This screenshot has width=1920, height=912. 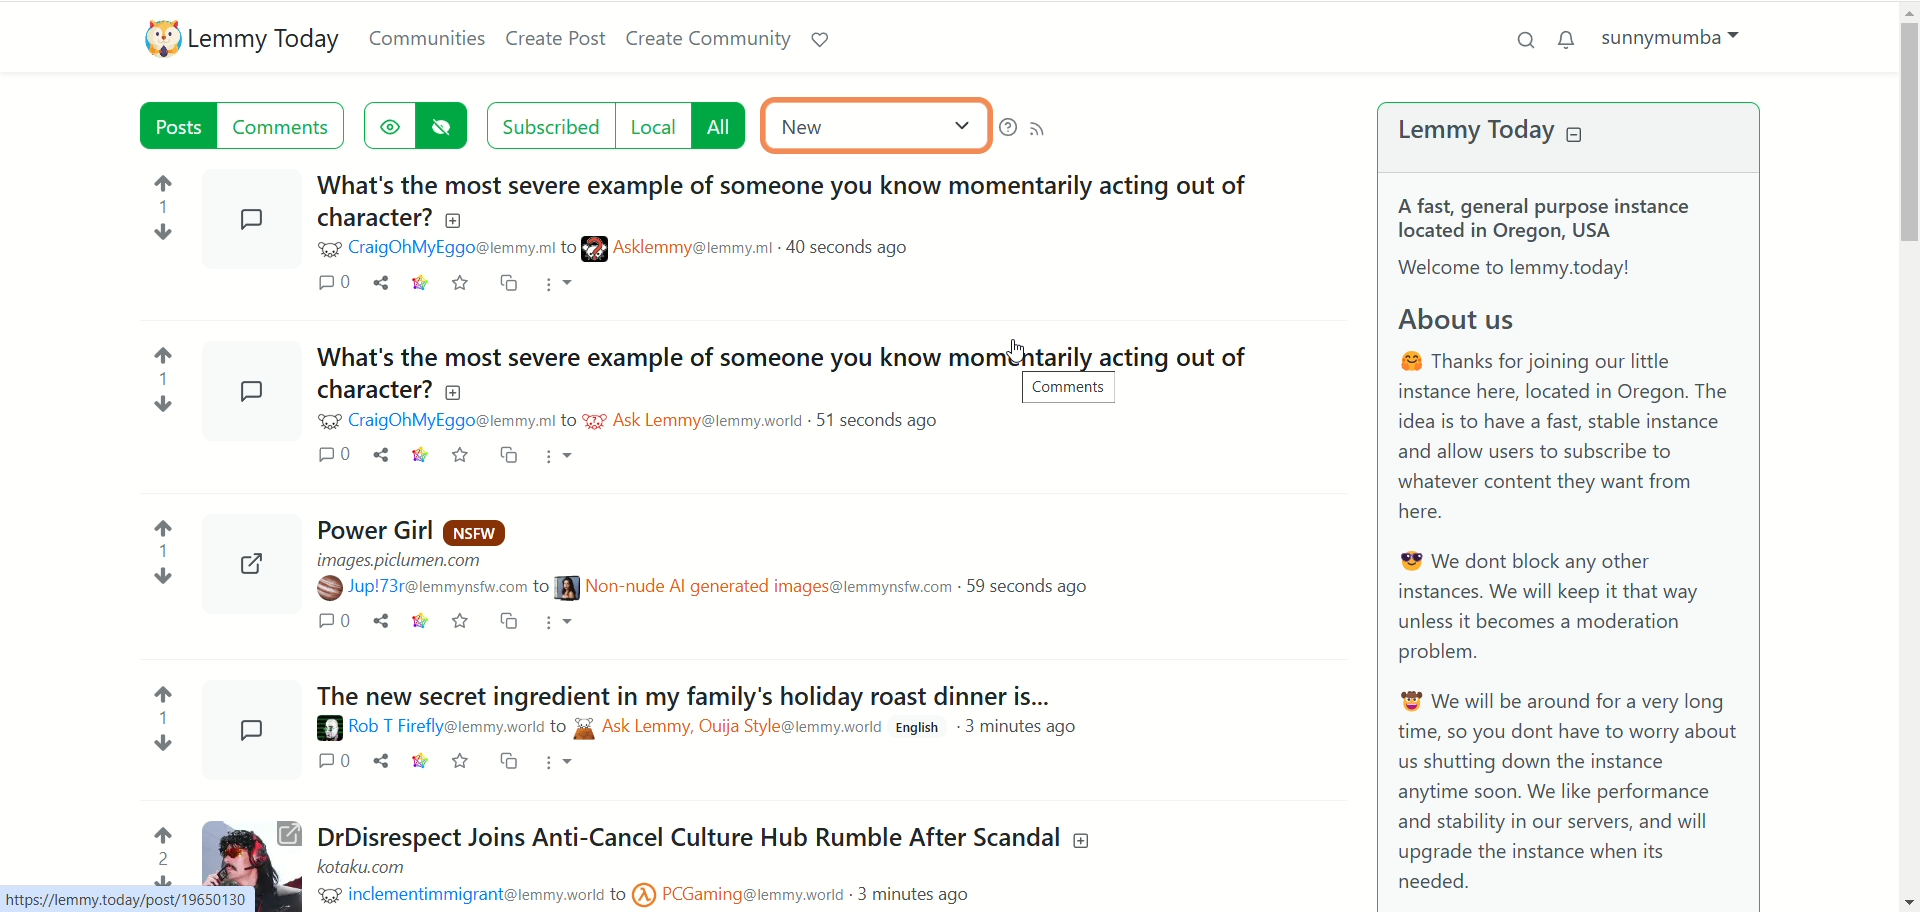 What do you see at coordinates (424, 762) in the screenshot?
I see `link` at bounding box center [424, 762].